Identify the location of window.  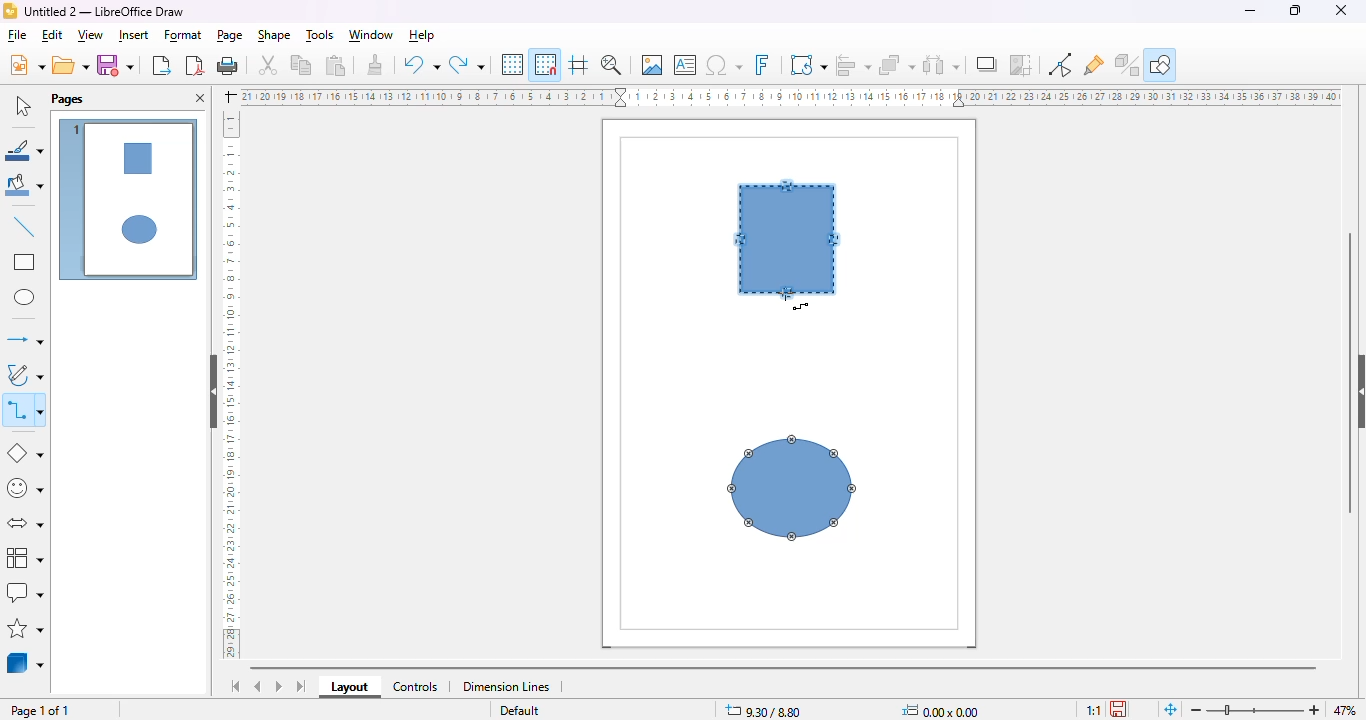
(371, 35).